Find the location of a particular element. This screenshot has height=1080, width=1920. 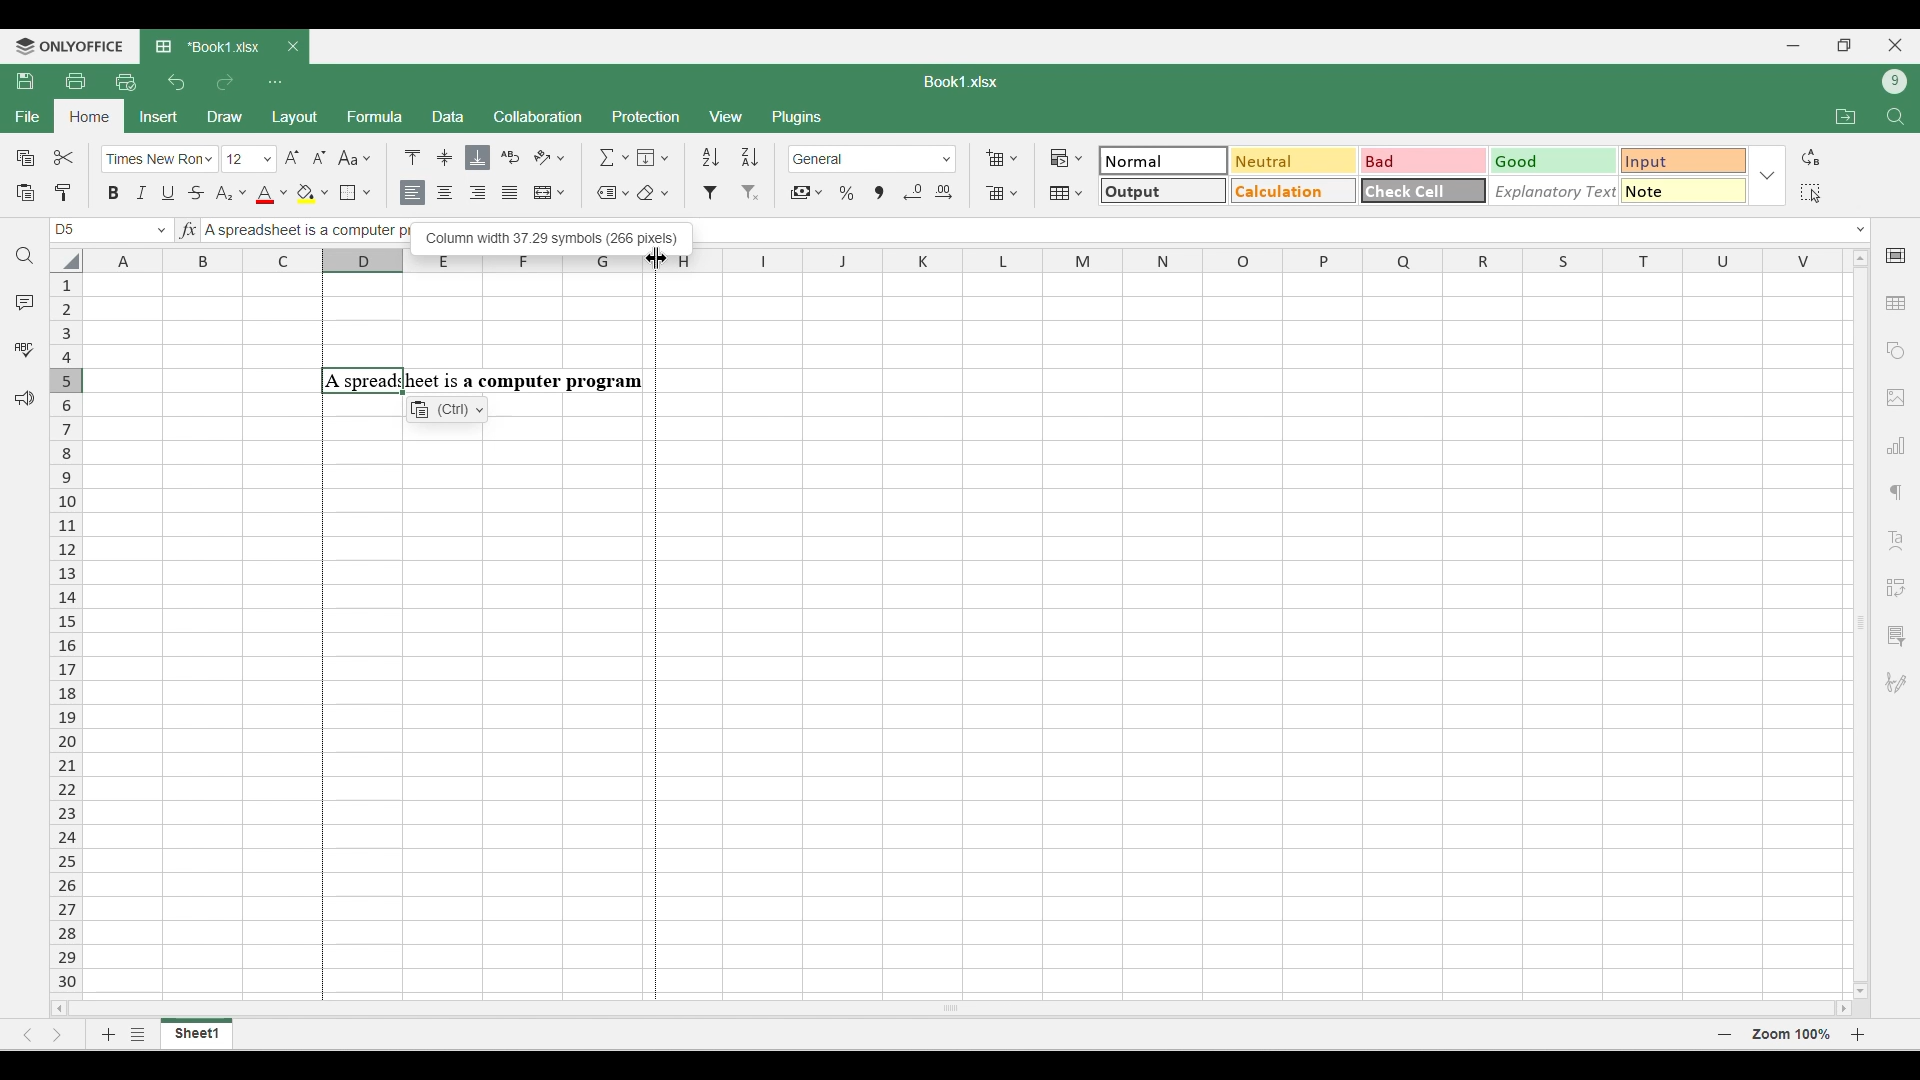

Paragraph settings is located at coordinates (1896, 493).